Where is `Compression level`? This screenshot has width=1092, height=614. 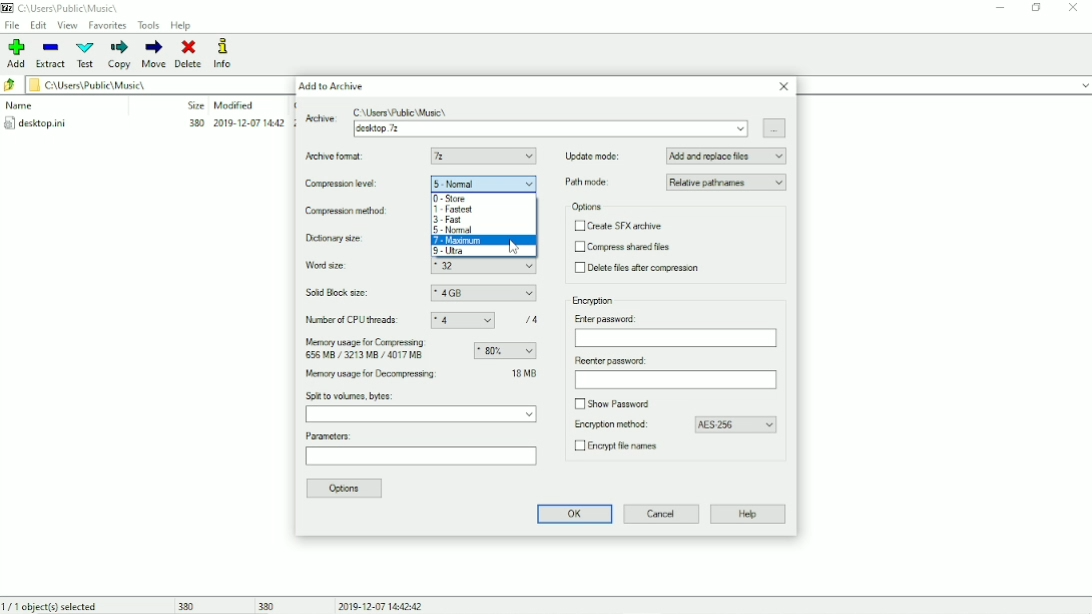
Compression level is located at coordinates (346, 185).